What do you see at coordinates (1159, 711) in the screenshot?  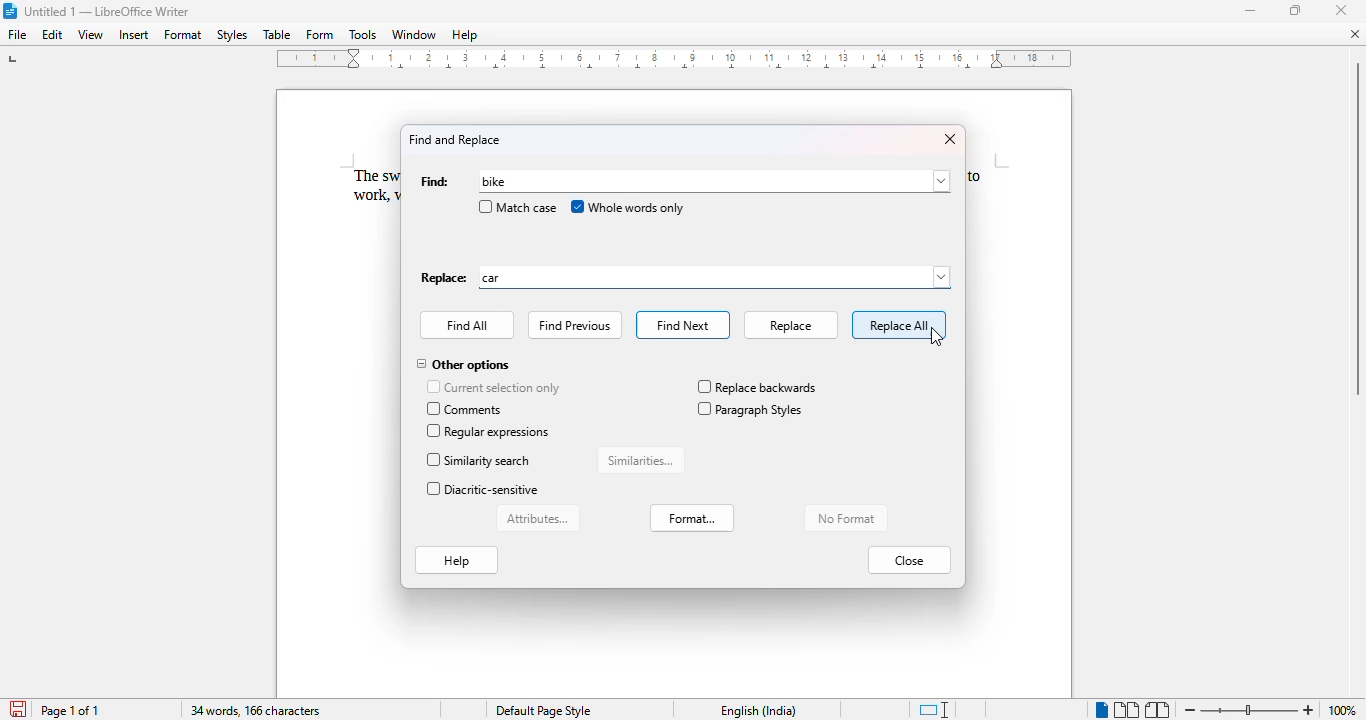 I see `book view` at bounding box center [1159, 711].